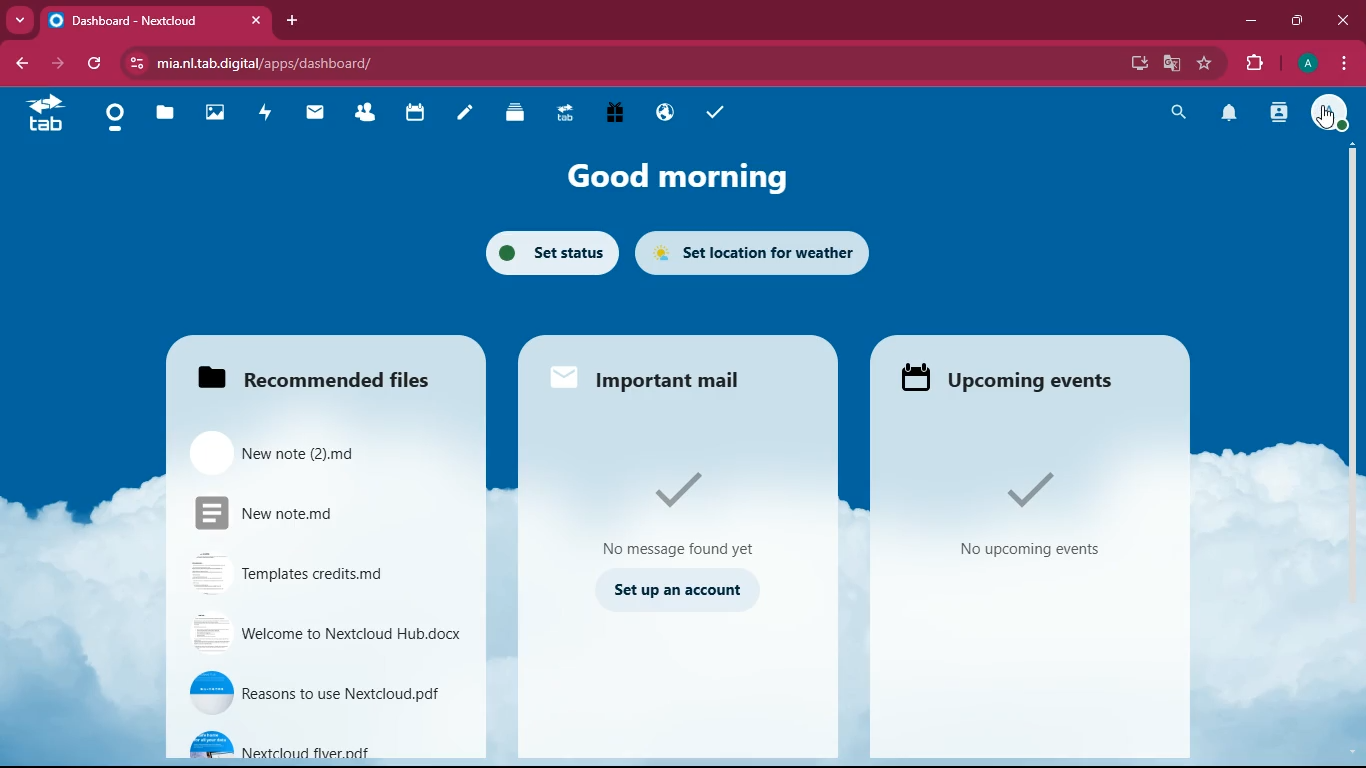  I want to click on google translate, so click(1172, 63).